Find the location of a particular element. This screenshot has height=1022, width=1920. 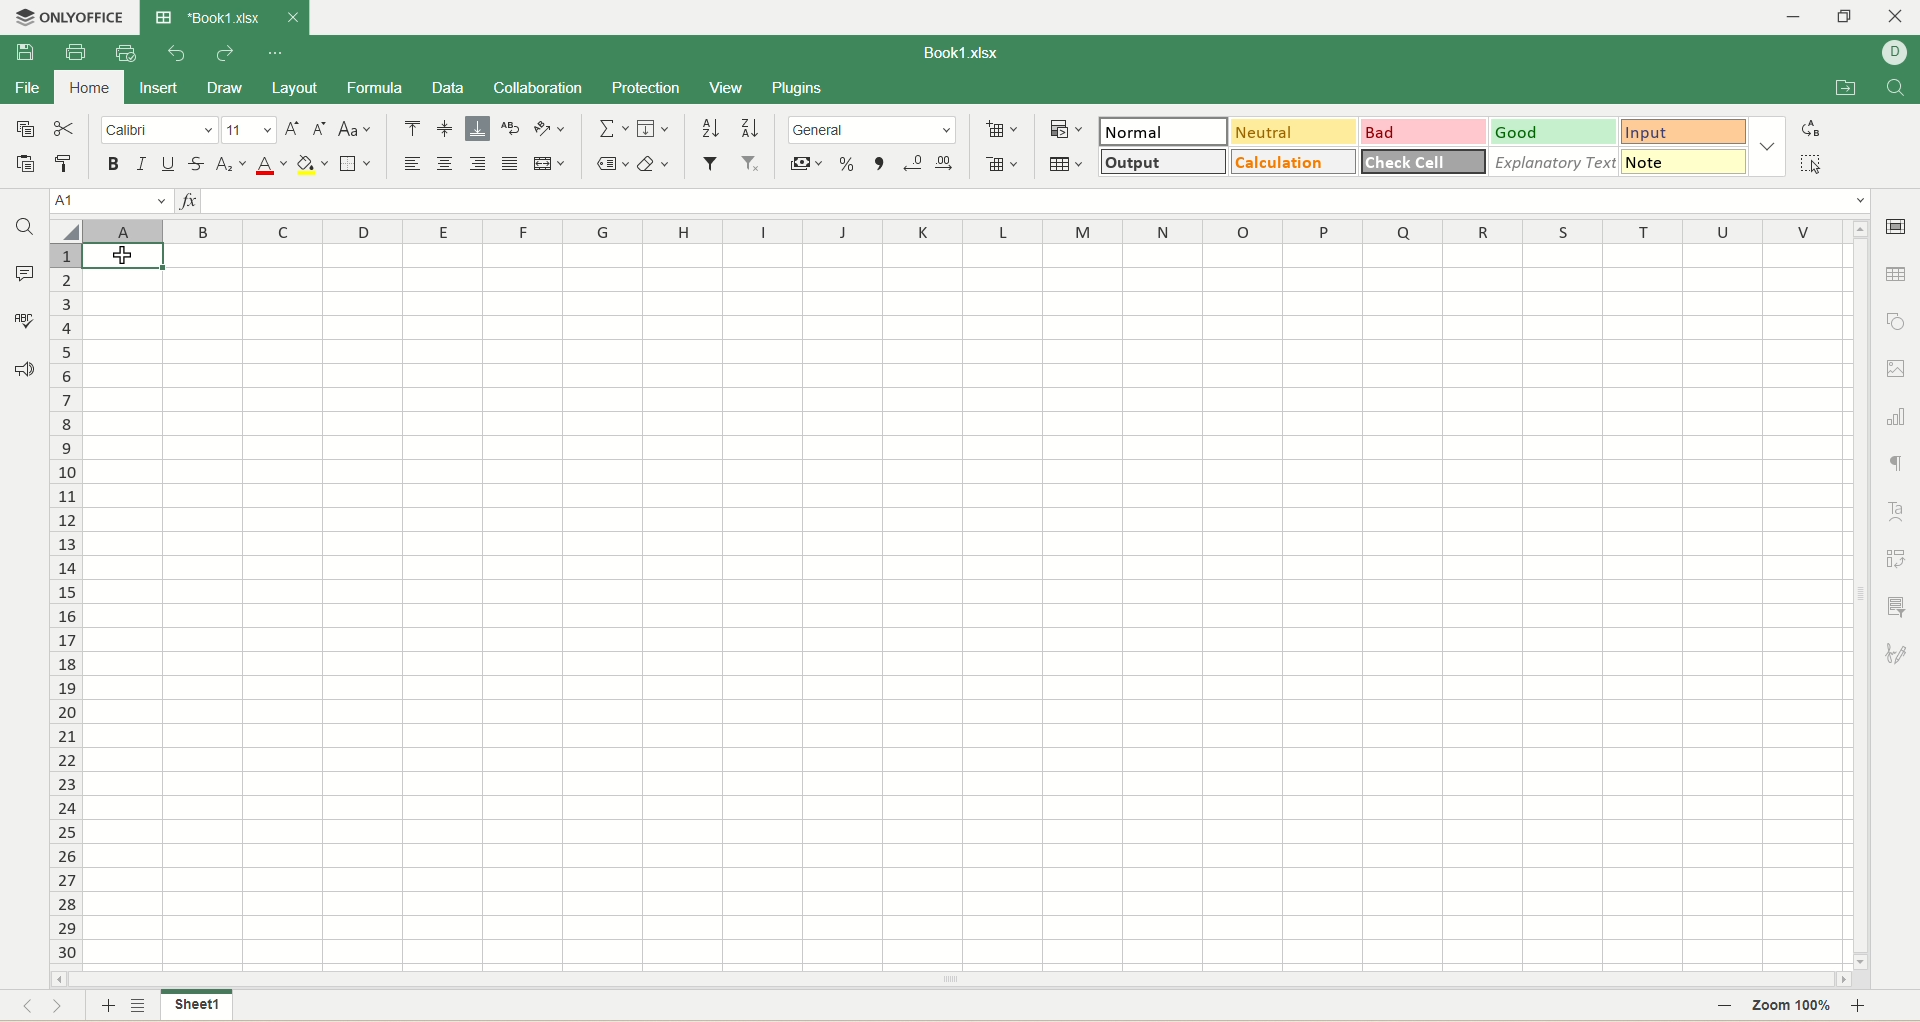

merge and center is located at coordinates (549, 164).